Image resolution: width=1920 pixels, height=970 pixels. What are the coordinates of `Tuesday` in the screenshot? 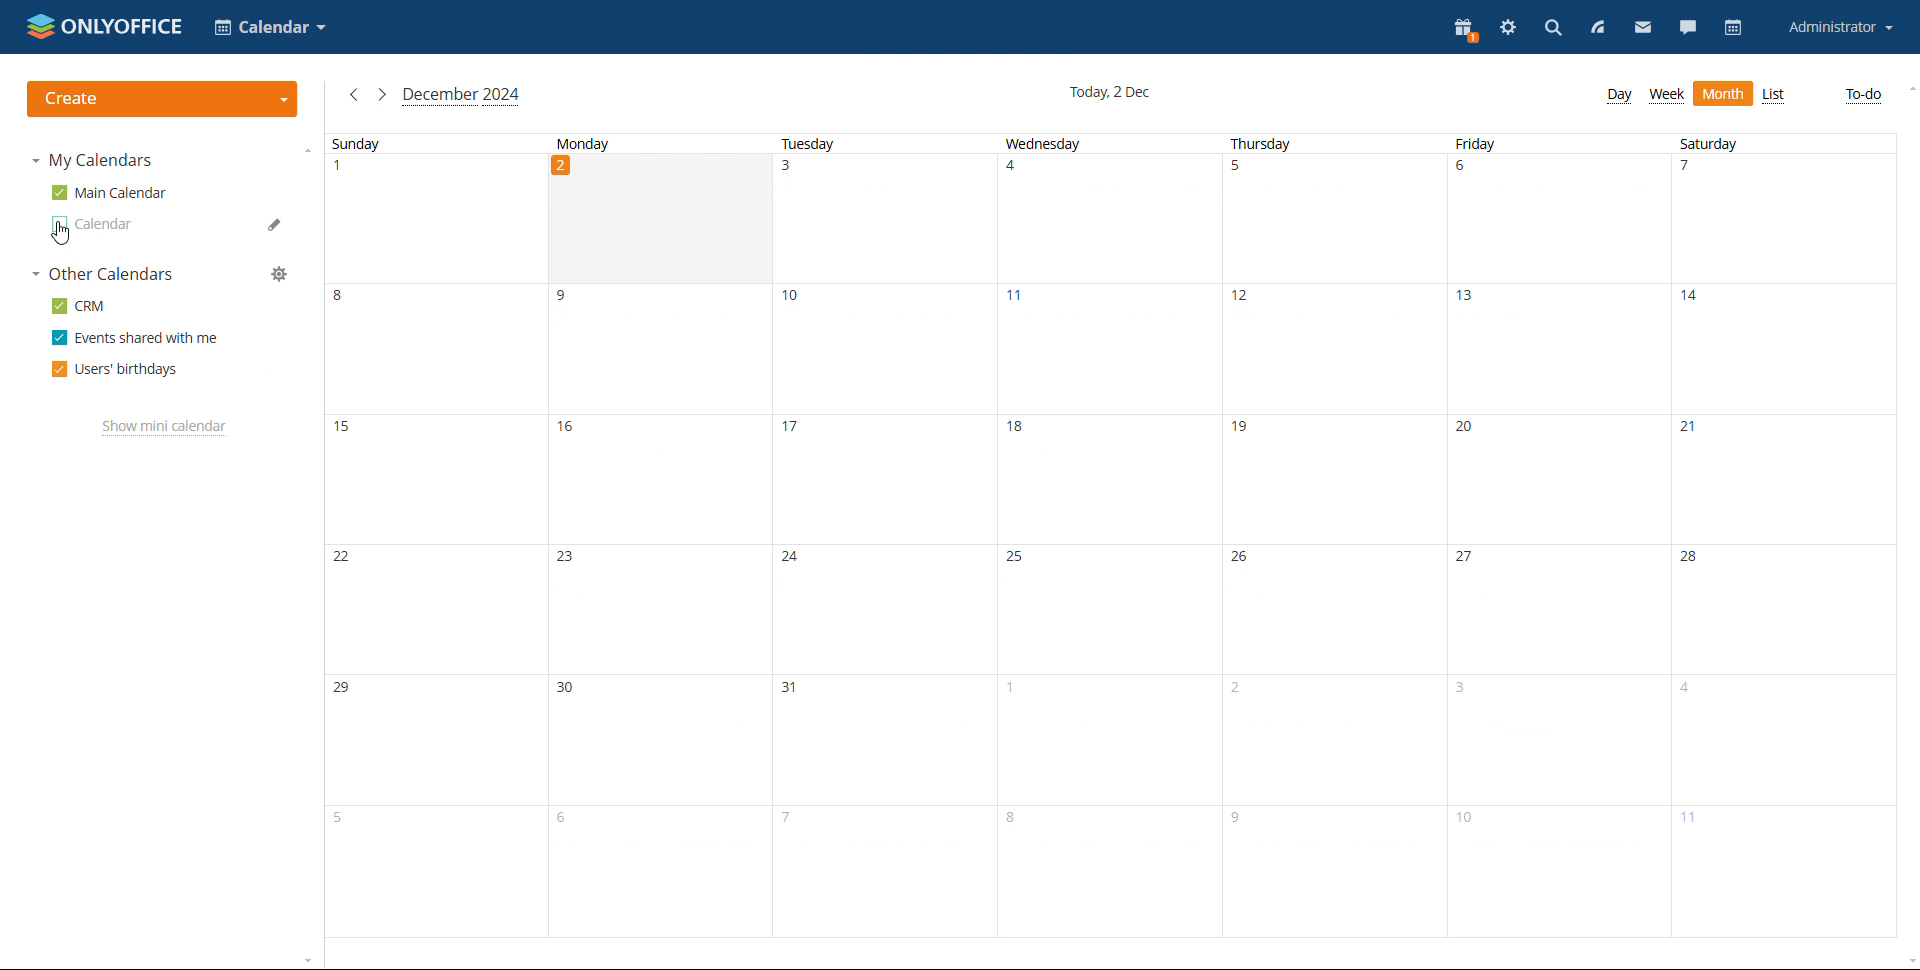 It's located at (882, 536).